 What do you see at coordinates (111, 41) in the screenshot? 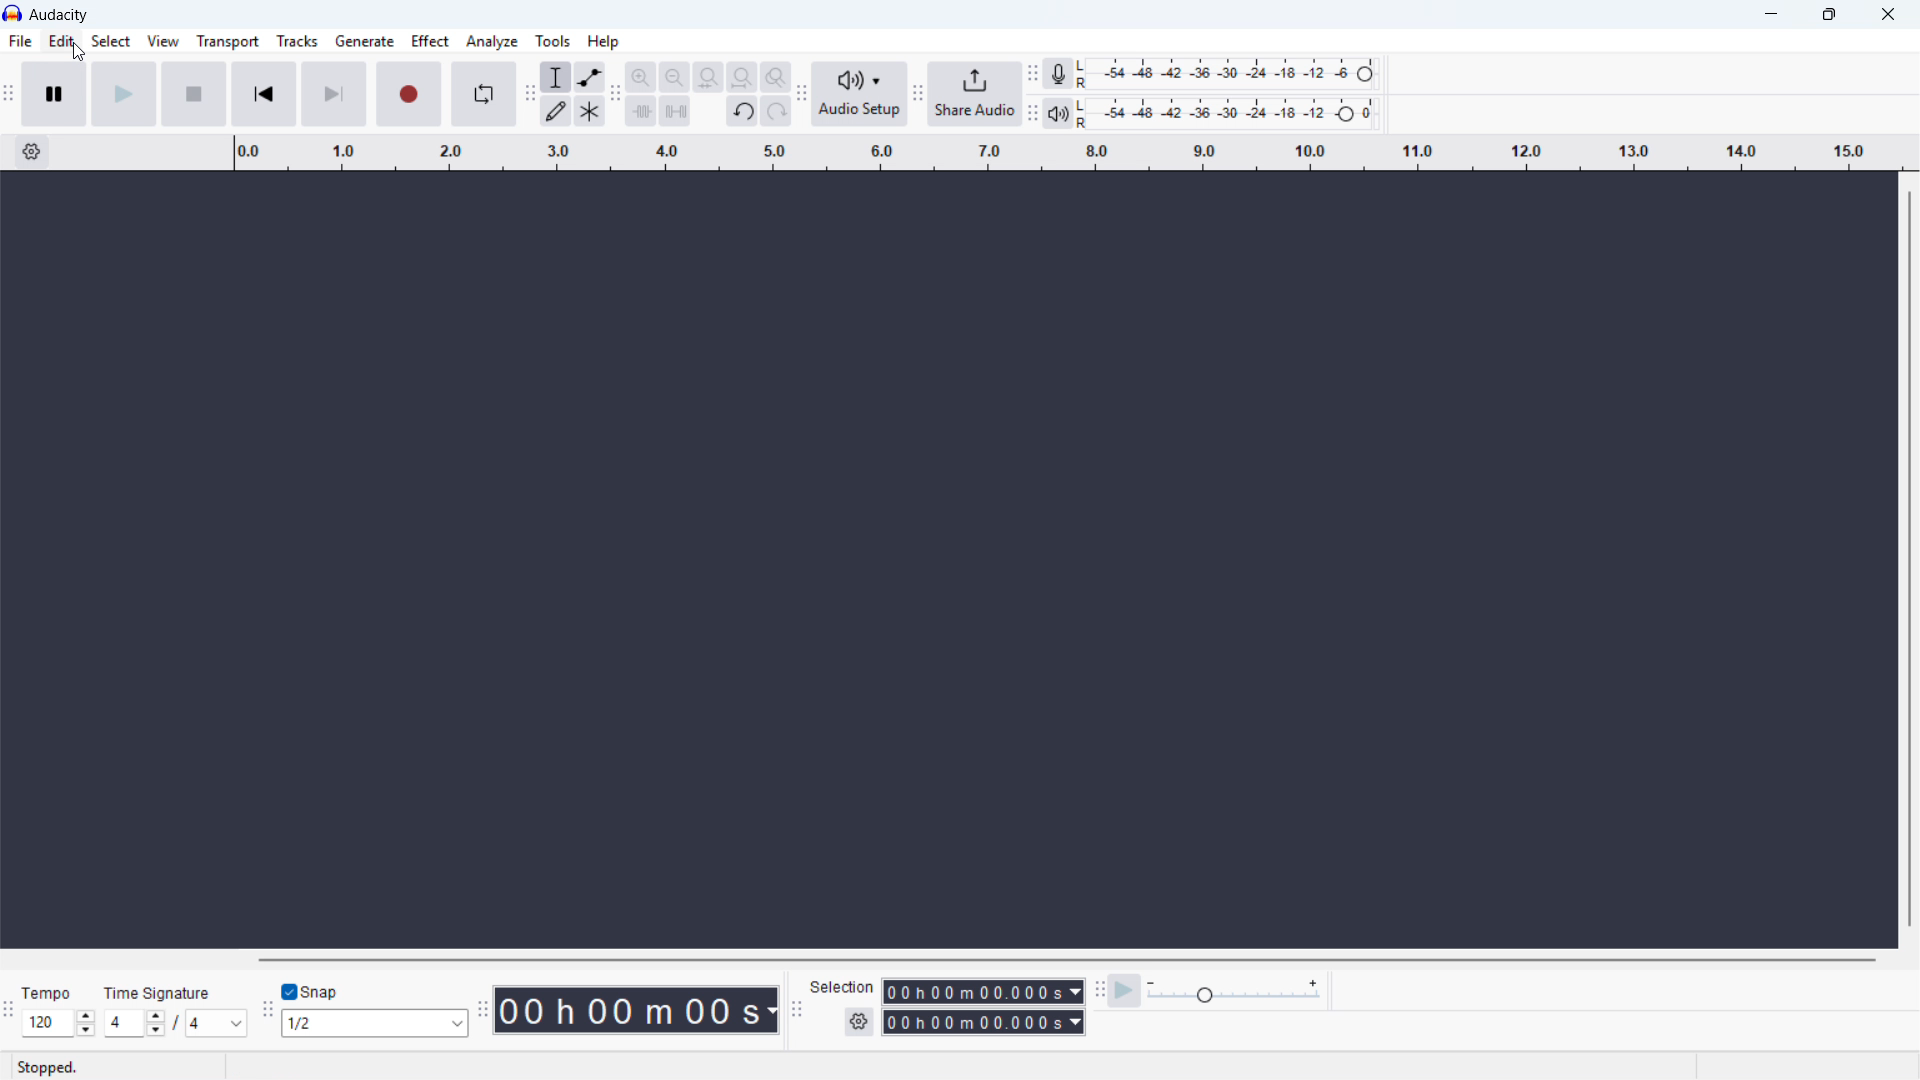
I see `select` at bounding box center [111, 41].